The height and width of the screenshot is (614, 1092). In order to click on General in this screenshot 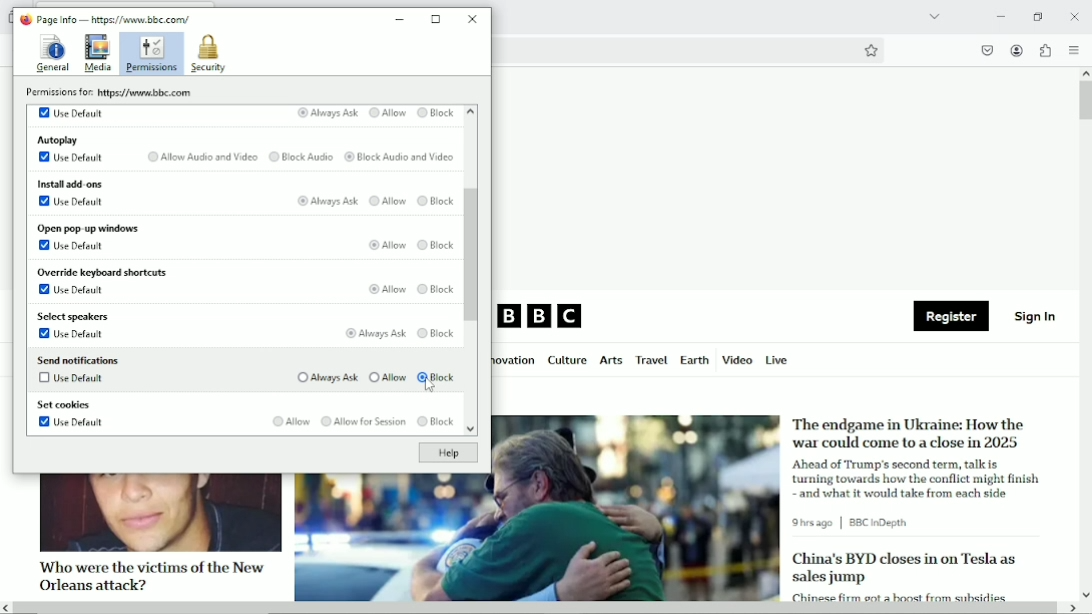, I will do `click(51, 52)`.